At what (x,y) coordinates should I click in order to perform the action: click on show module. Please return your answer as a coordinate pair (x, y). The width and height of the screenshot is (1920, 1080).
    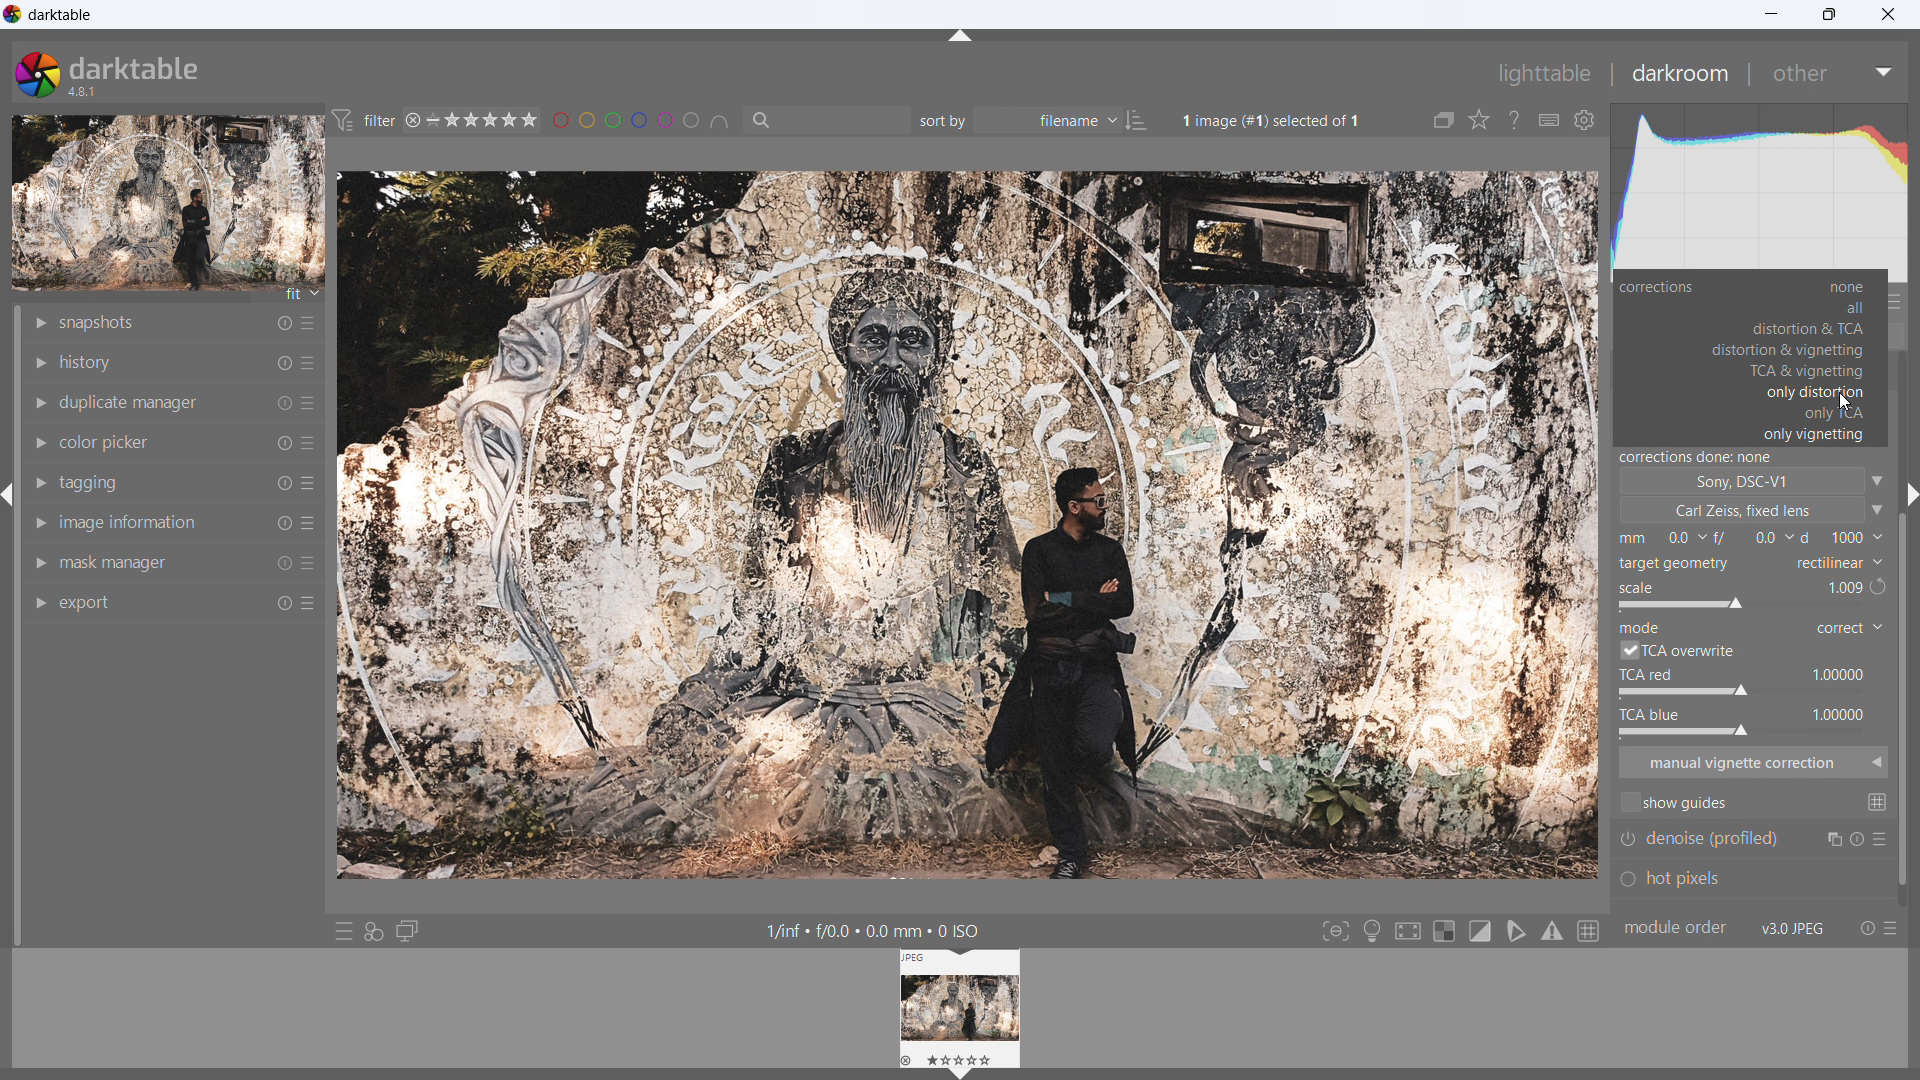
    Looking at the image, I should click on (41, 564).